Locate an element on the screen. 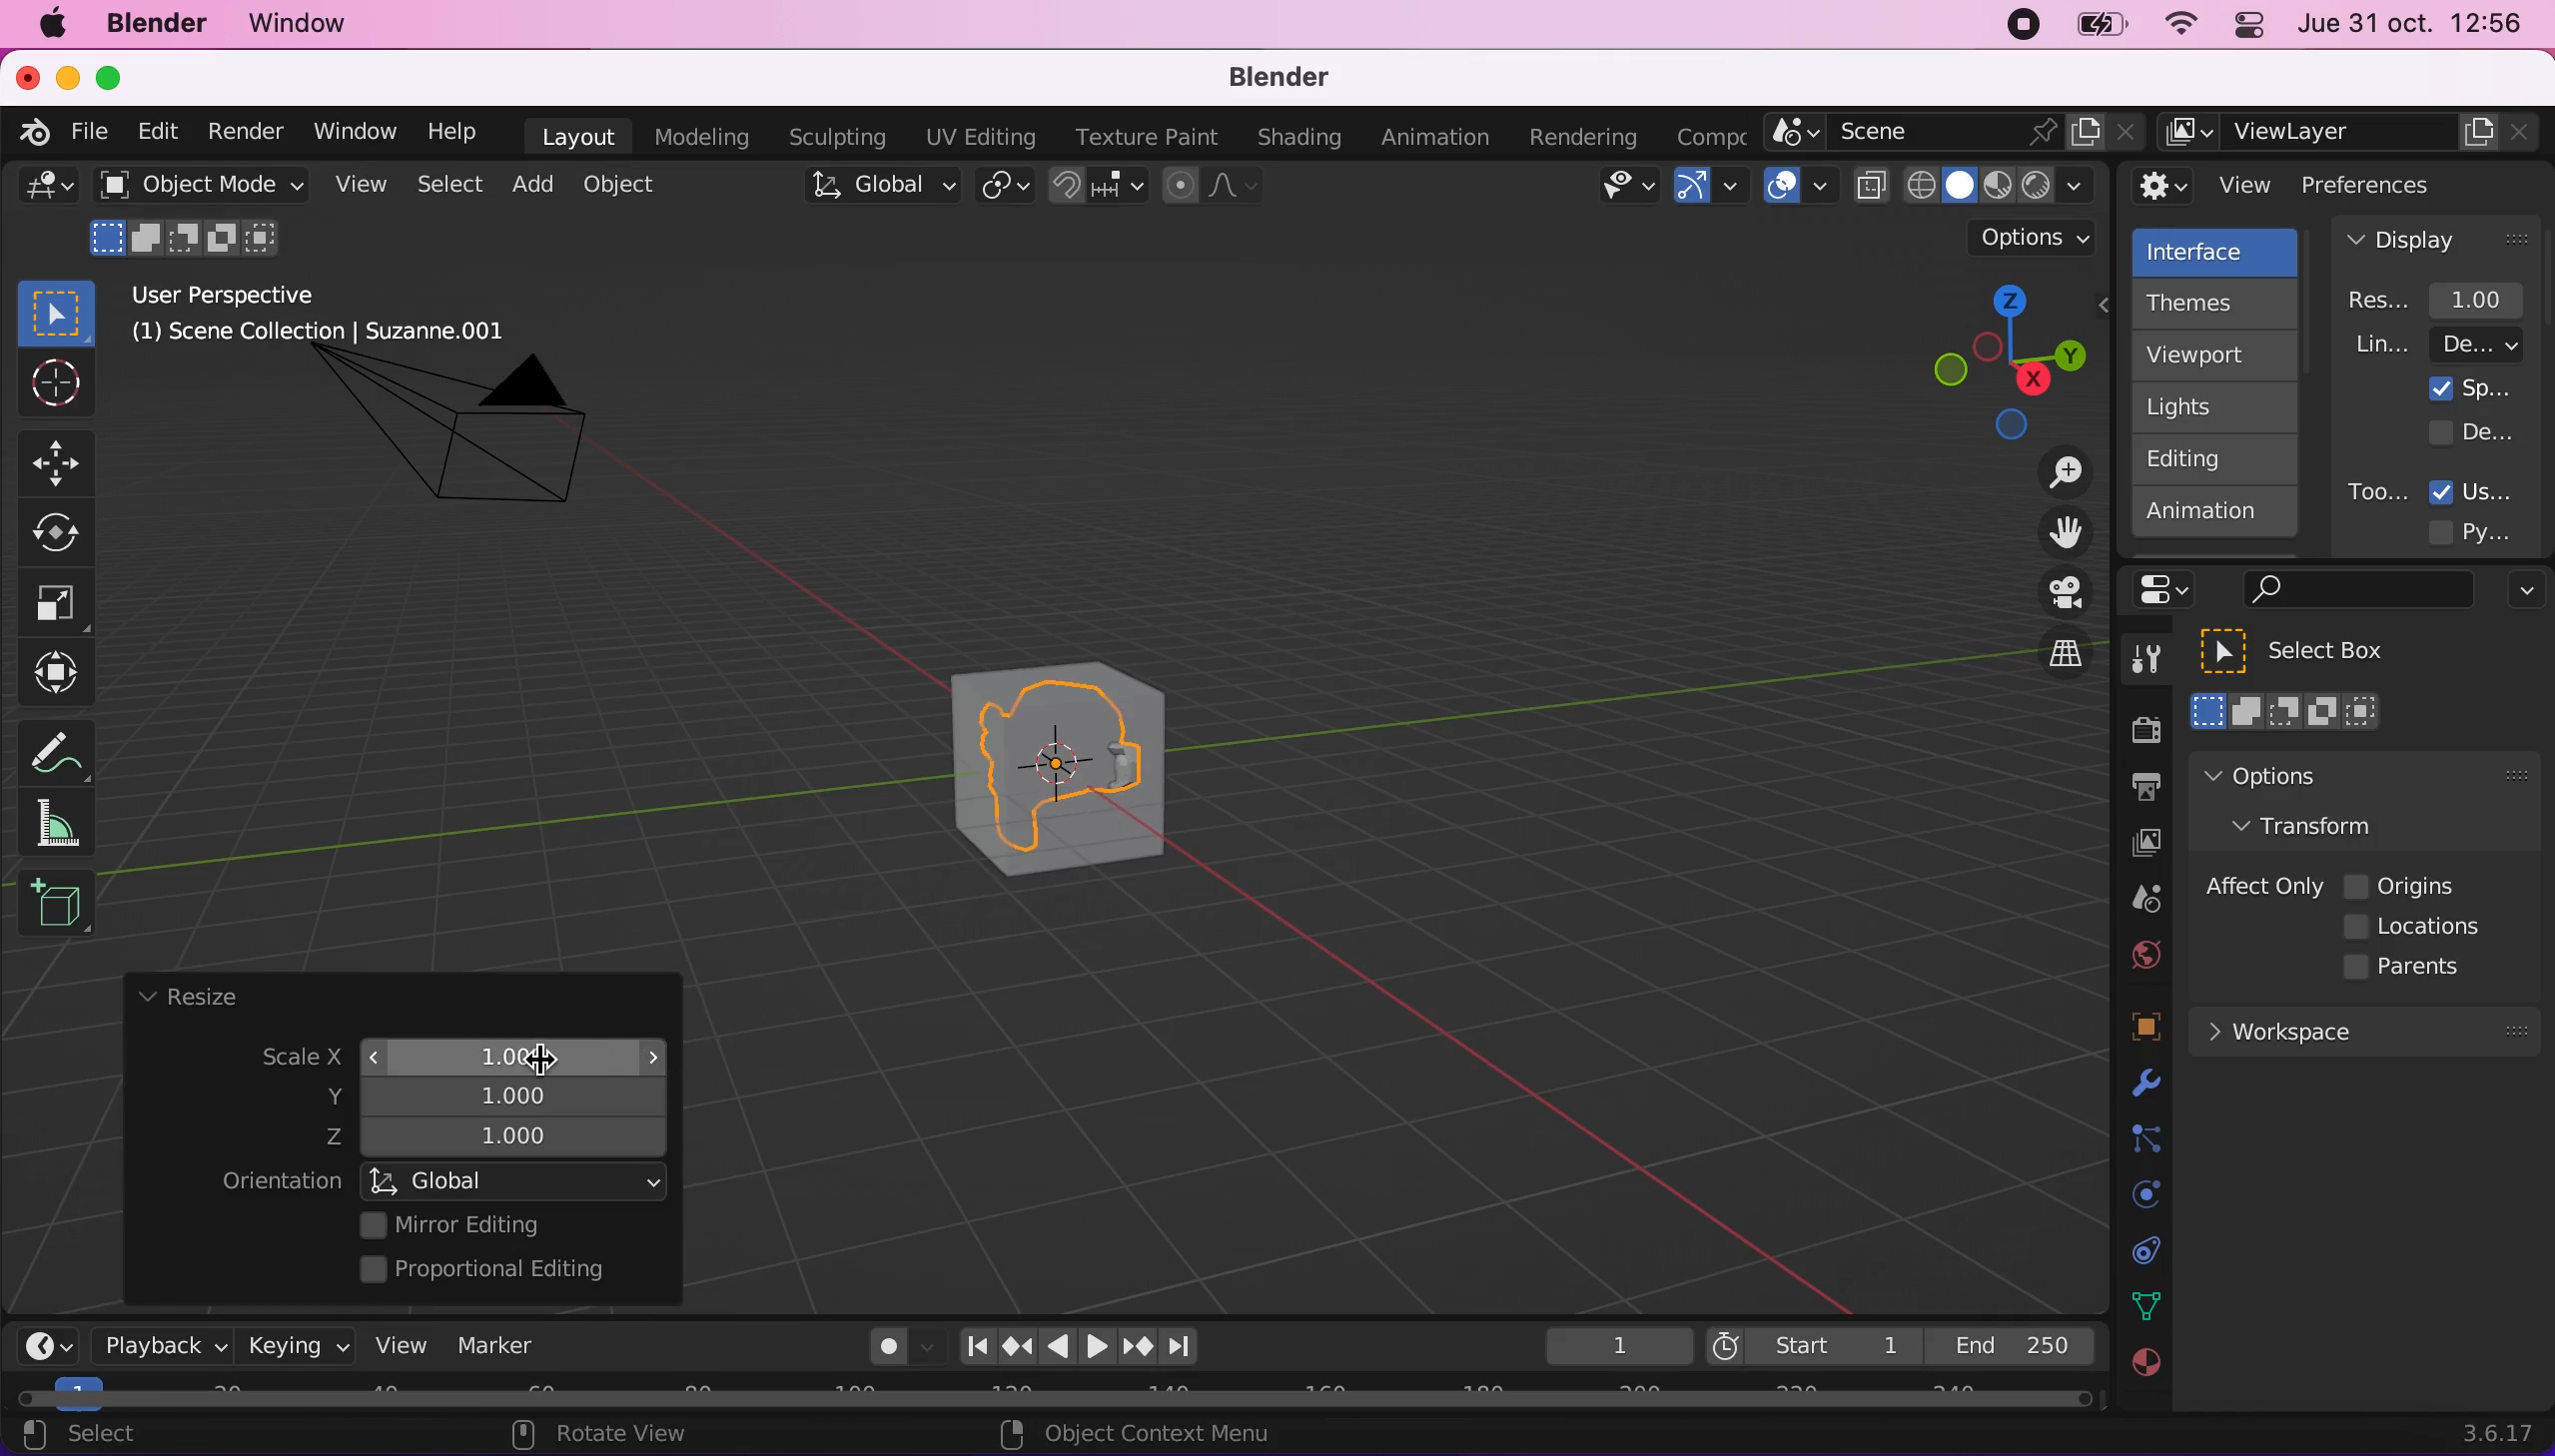 The width and height of the screenshot is (2555, 1456). edit is located at coordinates (152, 131).